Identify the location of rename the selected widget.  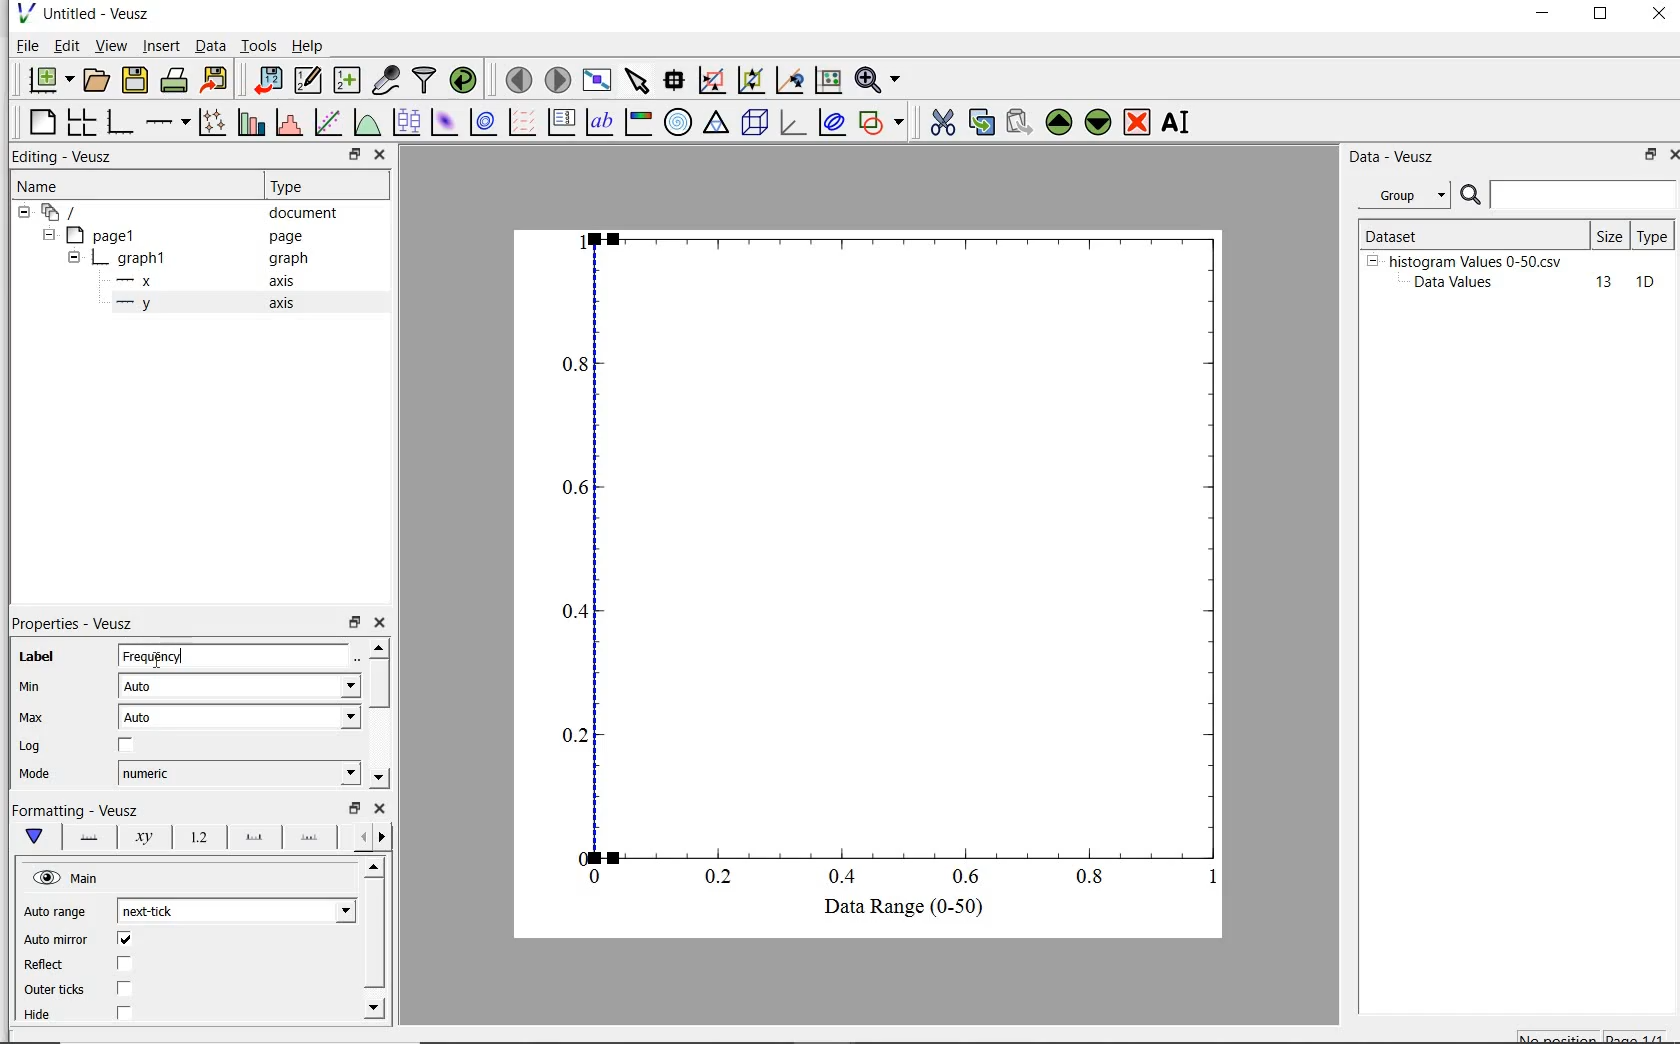
(1178, 122).